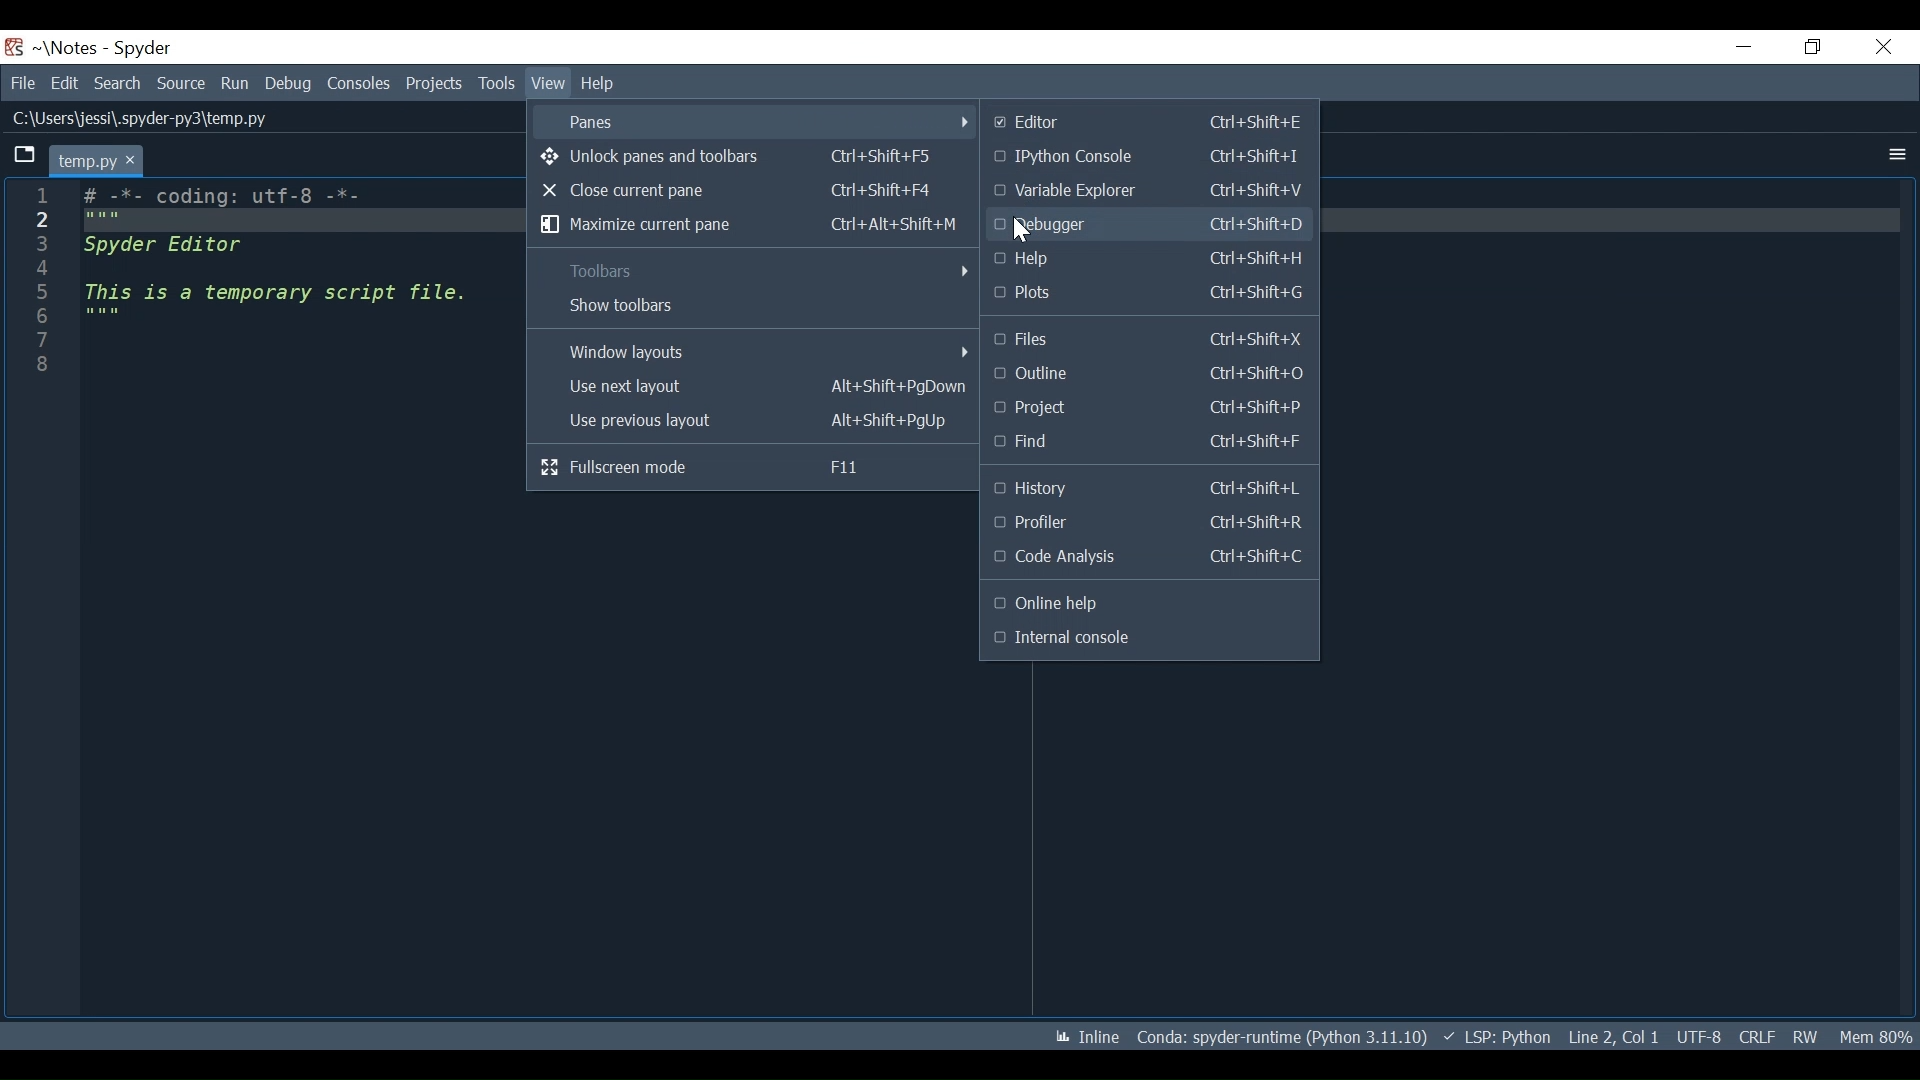 This screenshot has height=1080, width=1920. What do you see at coordinates (1807, 1036) in the screenshot?
I see `RW` at bounding box center [1807, 1036].